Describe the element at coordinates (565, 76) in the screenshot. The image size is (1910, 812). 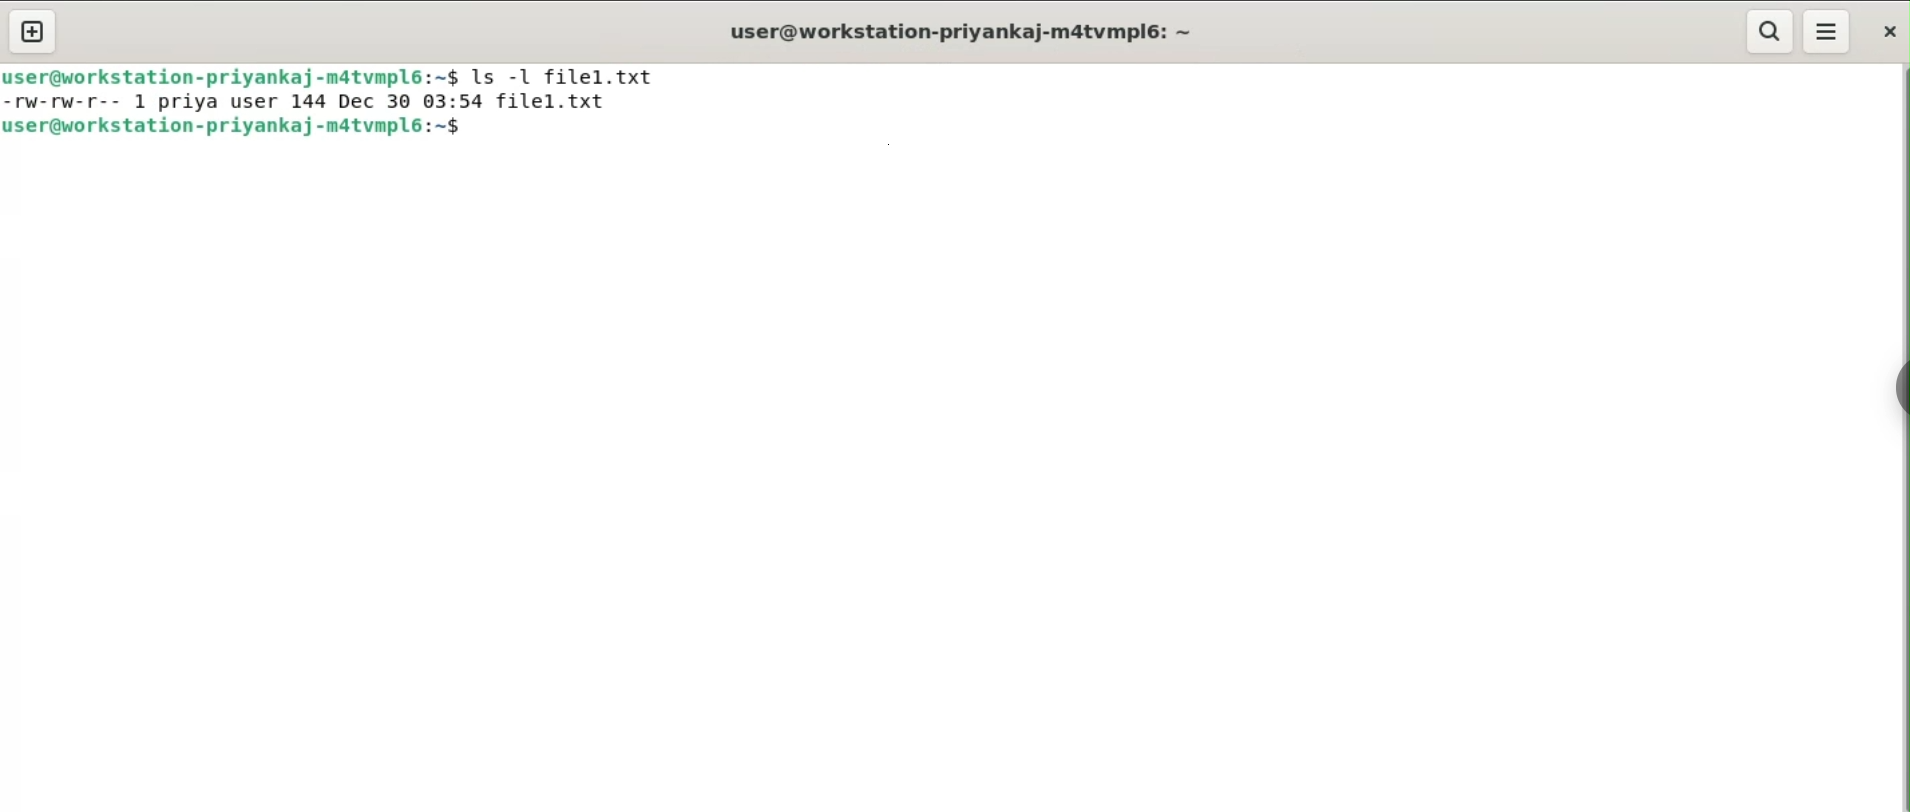
I see `ls -l file1.txt` at that location.